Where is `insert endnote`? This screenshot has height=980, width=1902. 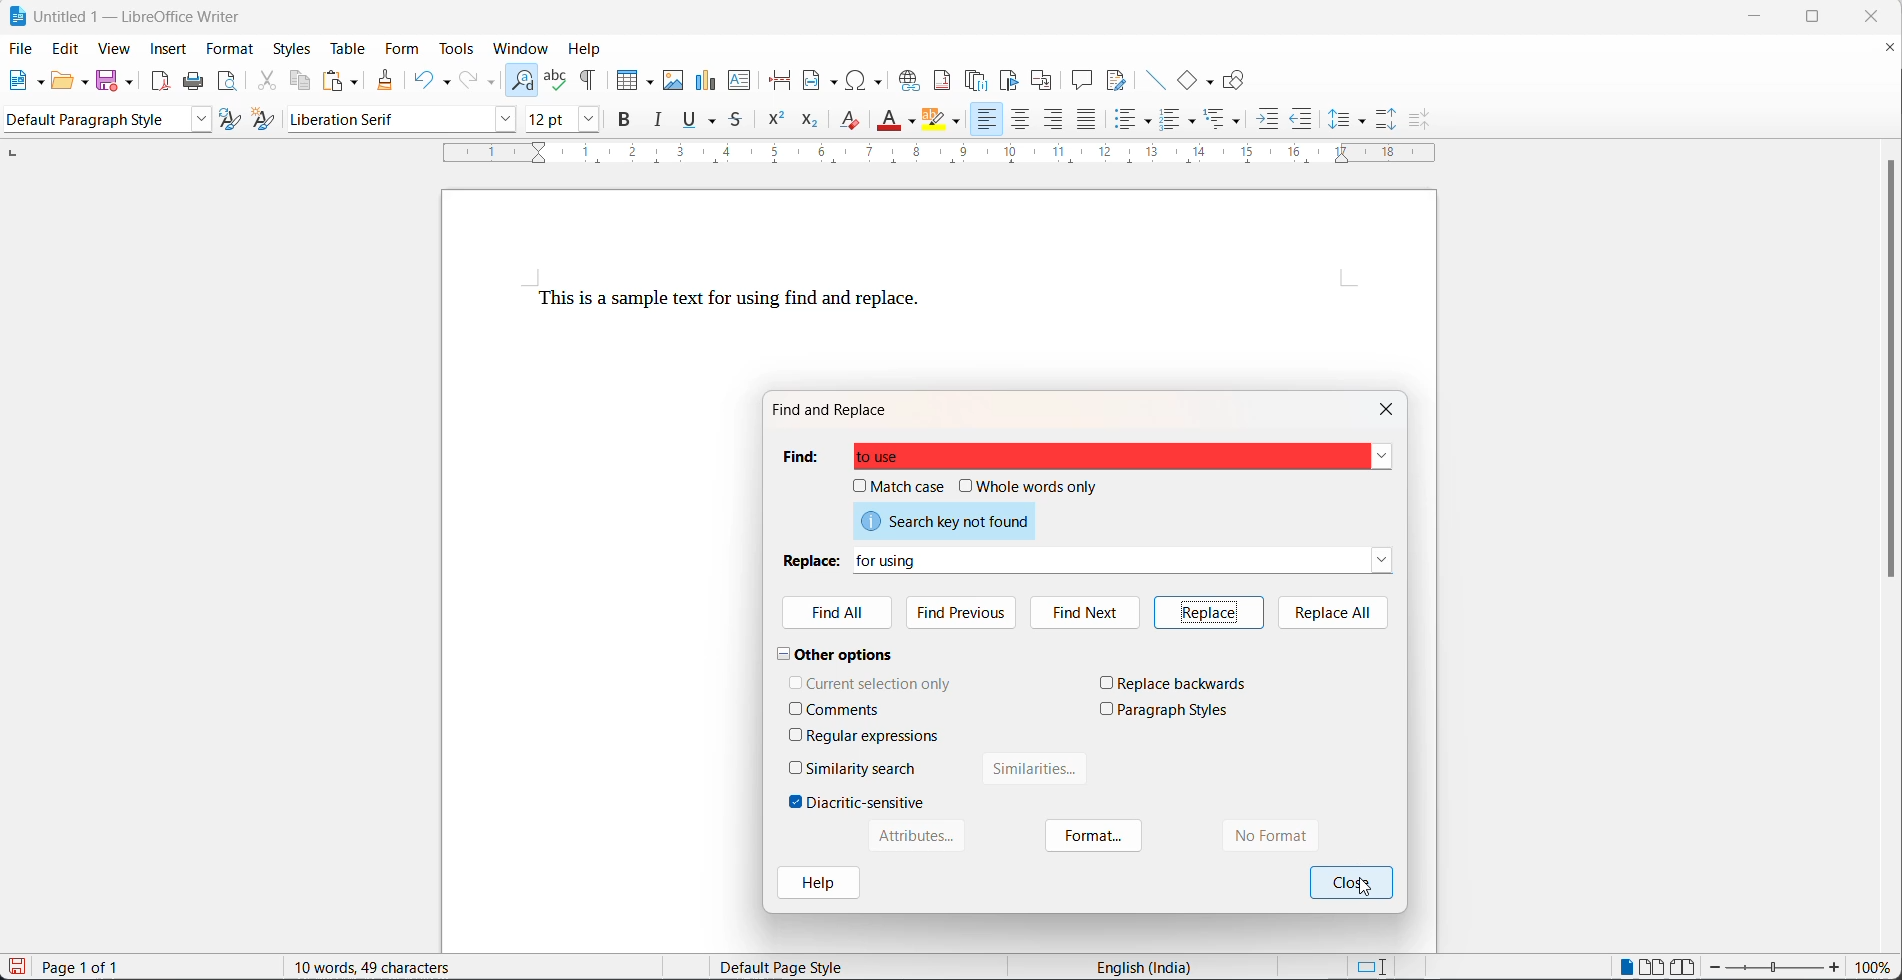
insert endnote is located at coordinates (979, 80).